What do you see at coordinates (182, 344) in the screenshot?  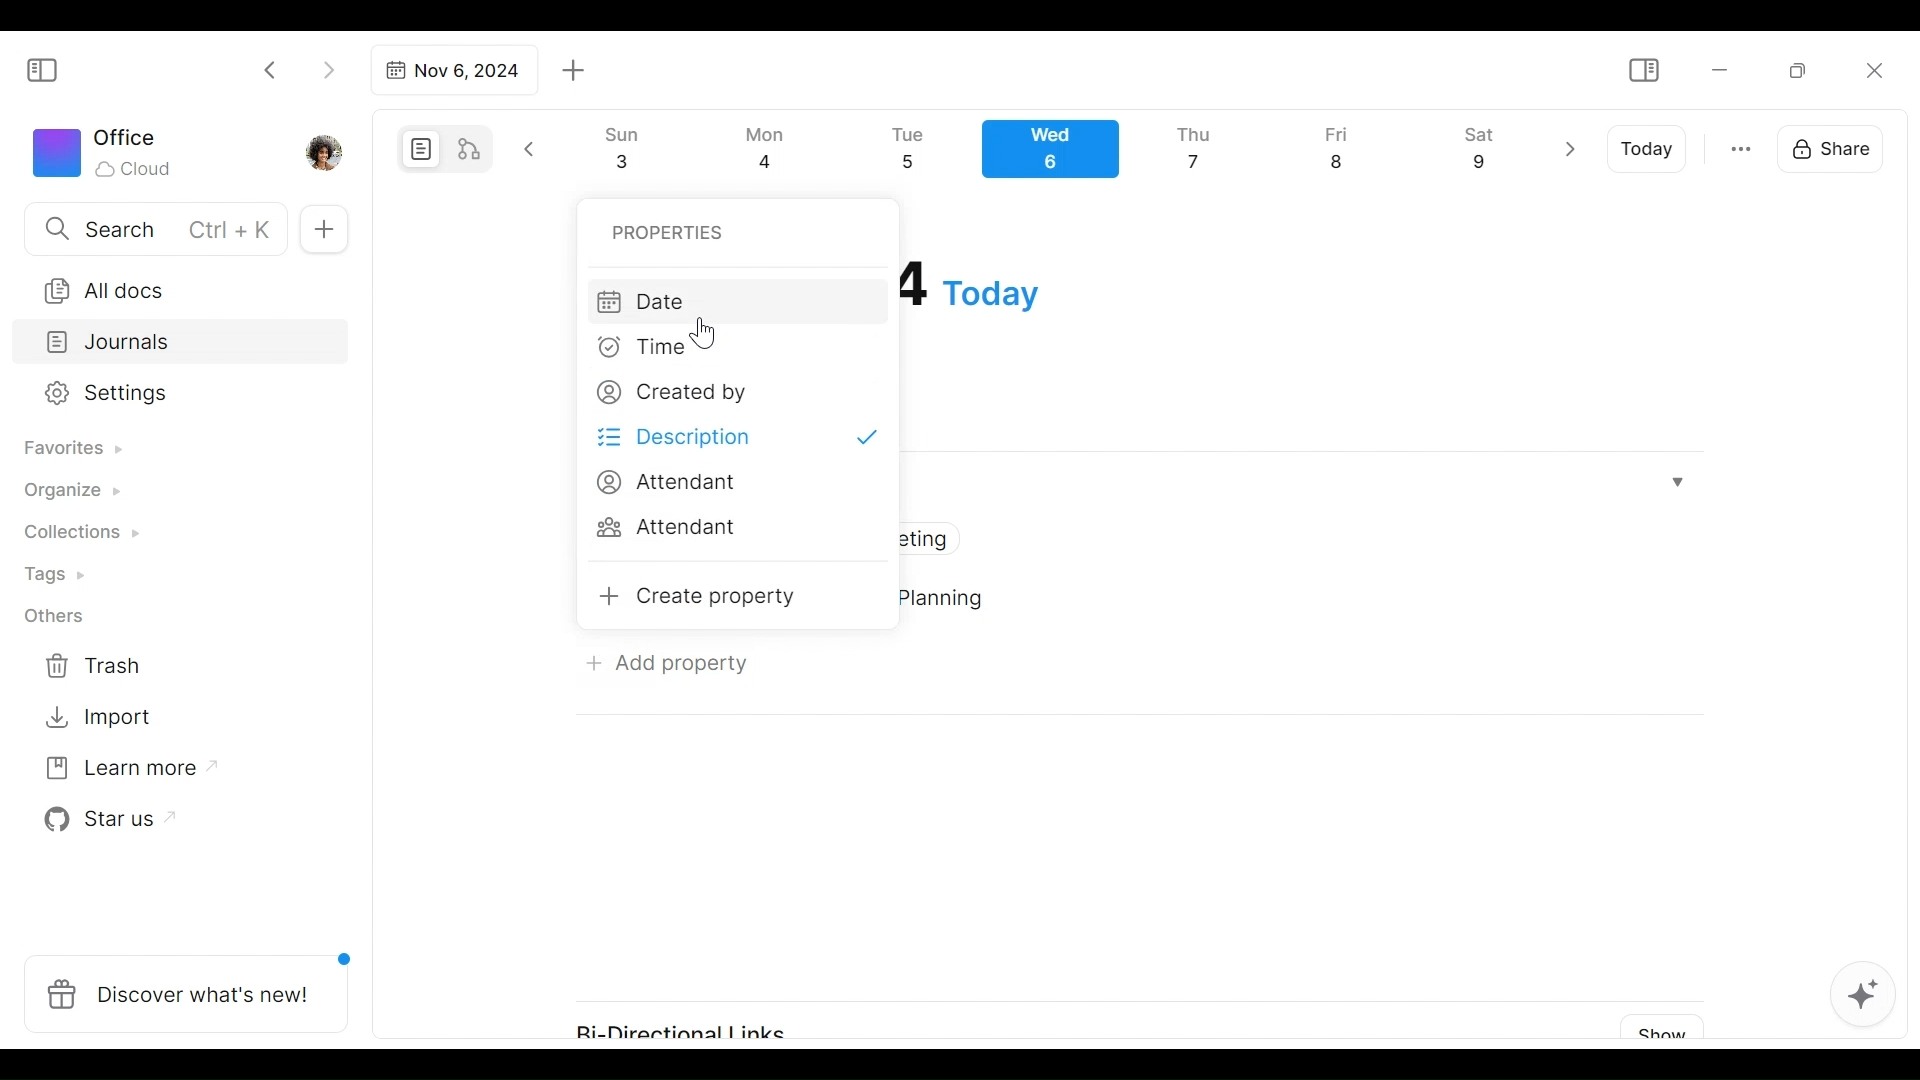 I see `Journals` at bounding box center [182, 344].